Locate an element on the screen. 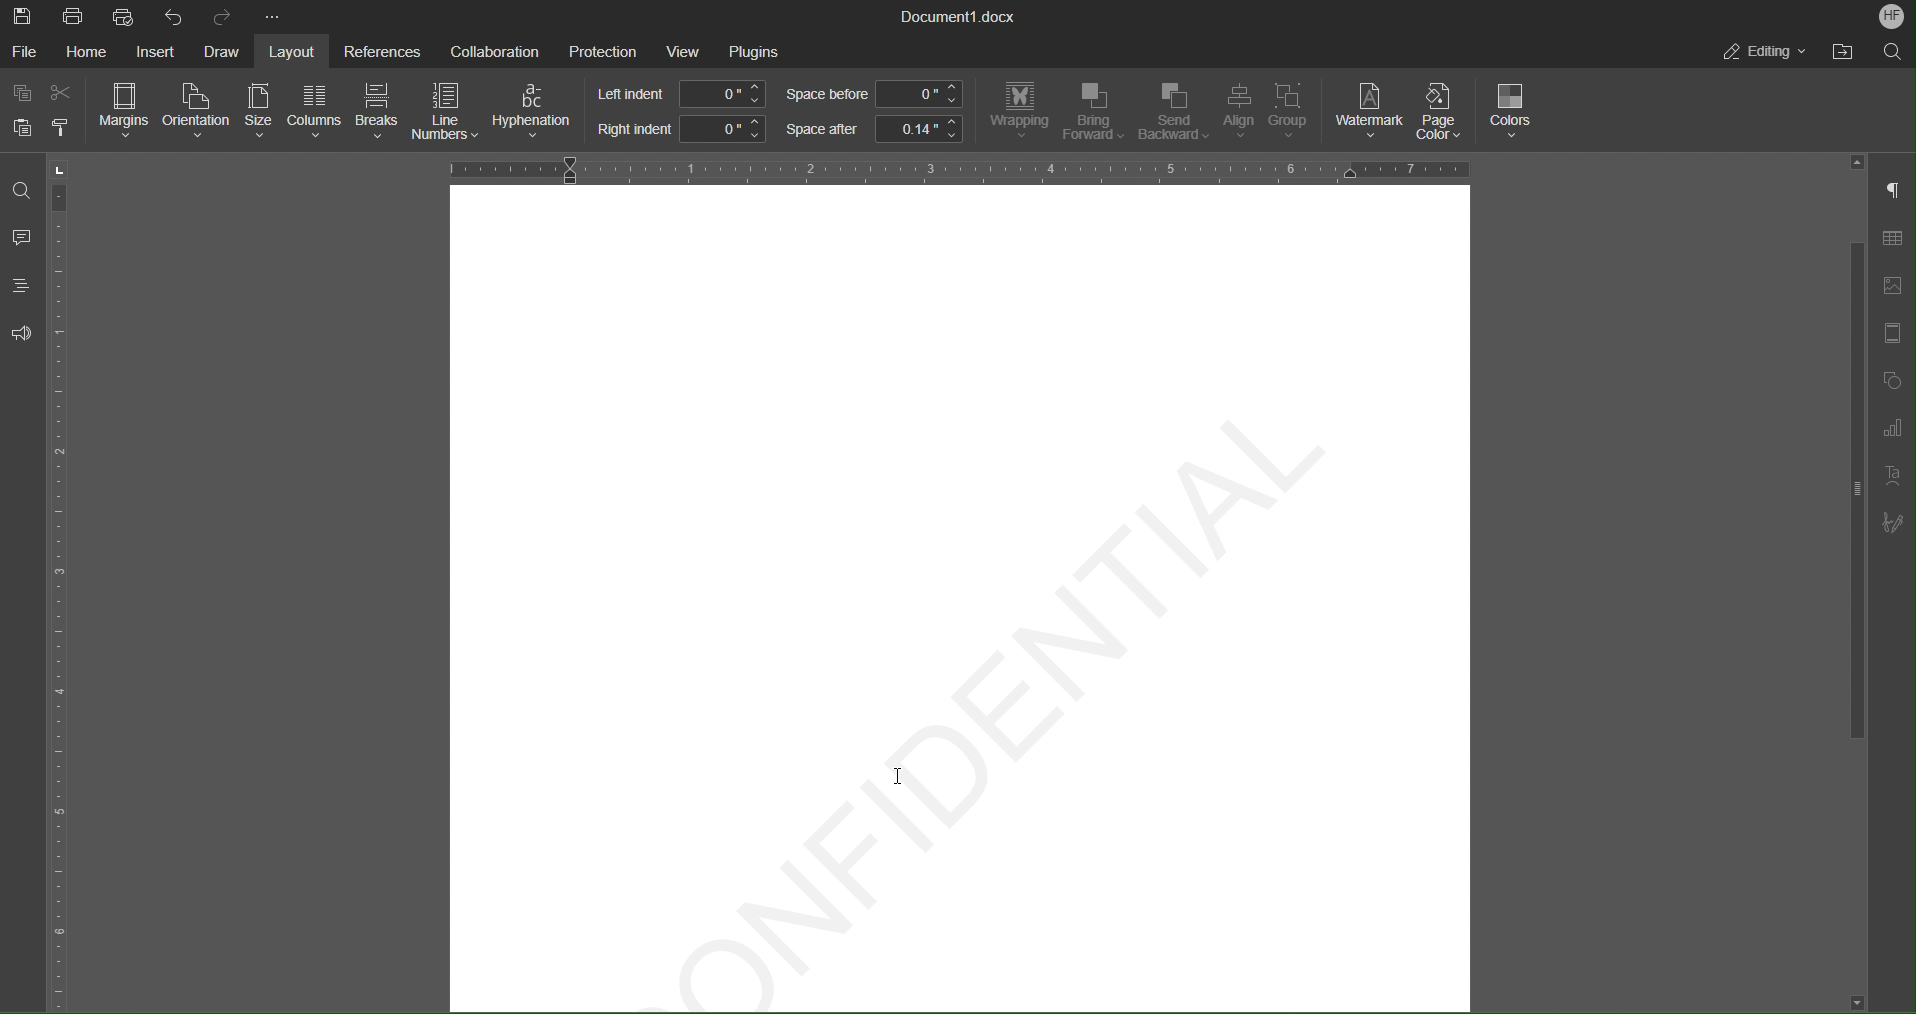 The height and width of the screenshot is (1014, 1916). Vertical Ruler is located at coordinates (63, 582).